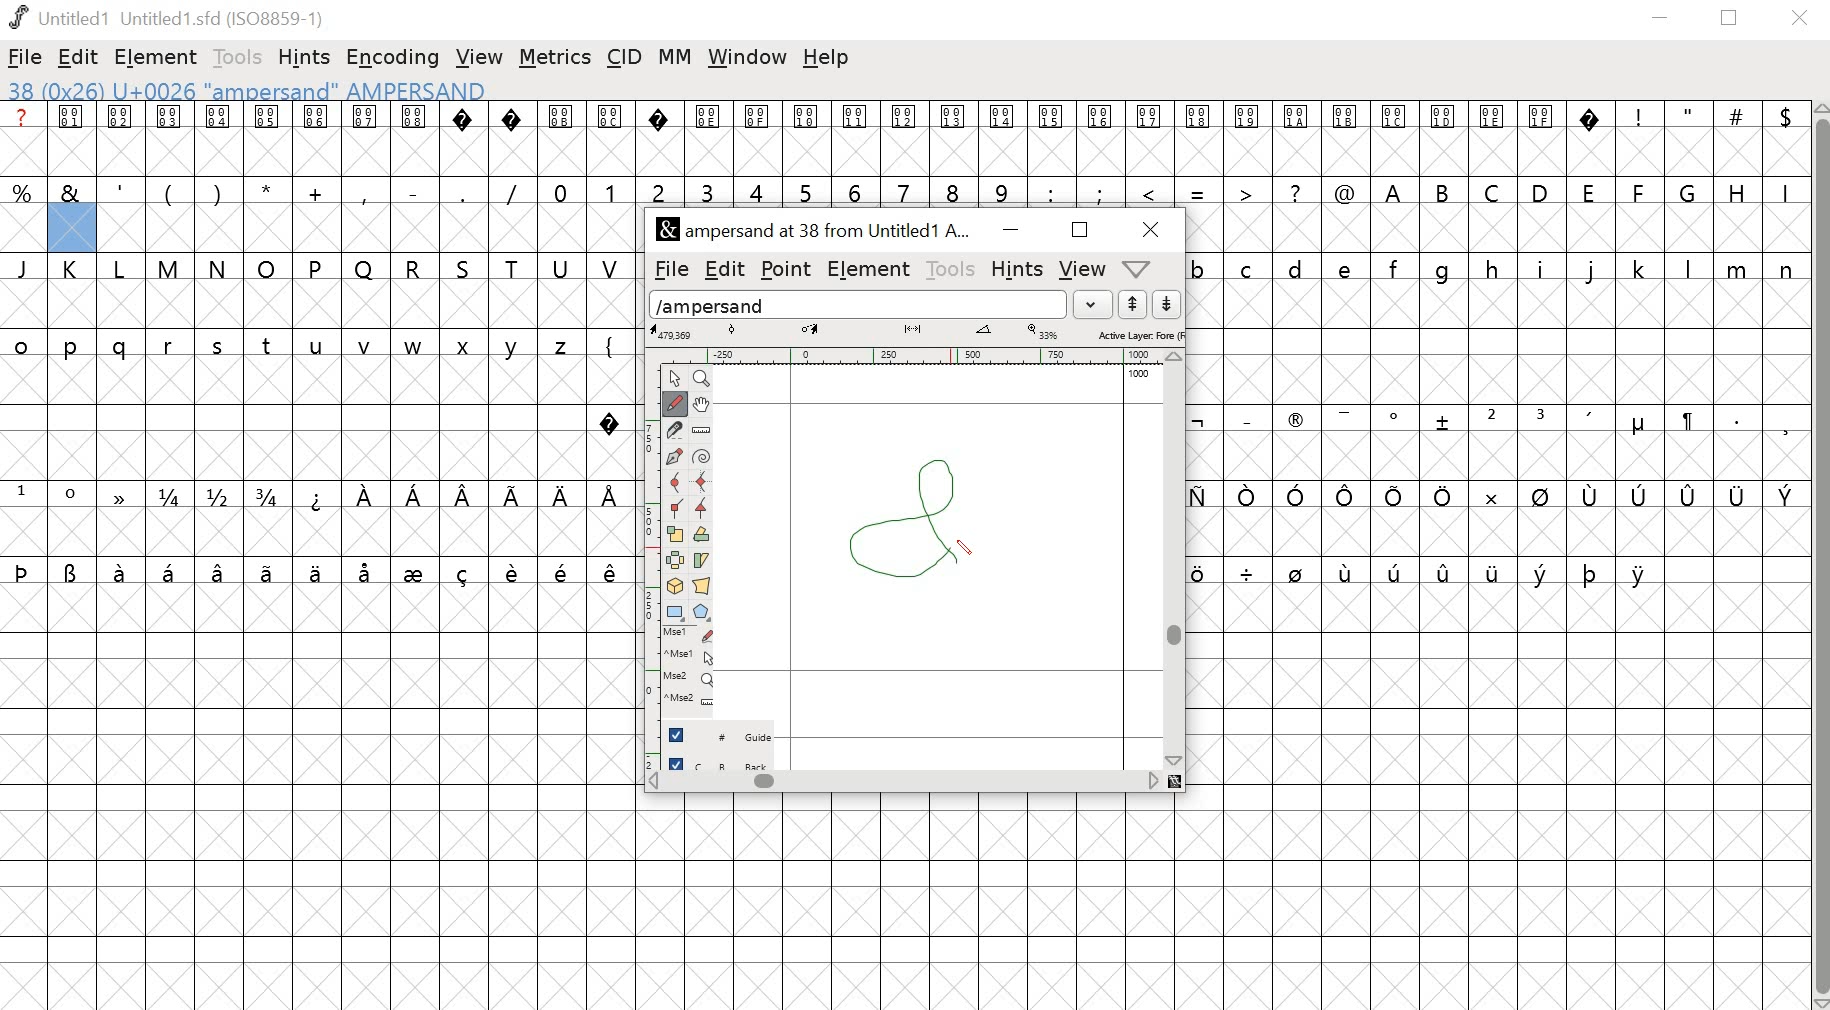 The image size is (1830, 1010). I want to click on t, so click(268, 346).